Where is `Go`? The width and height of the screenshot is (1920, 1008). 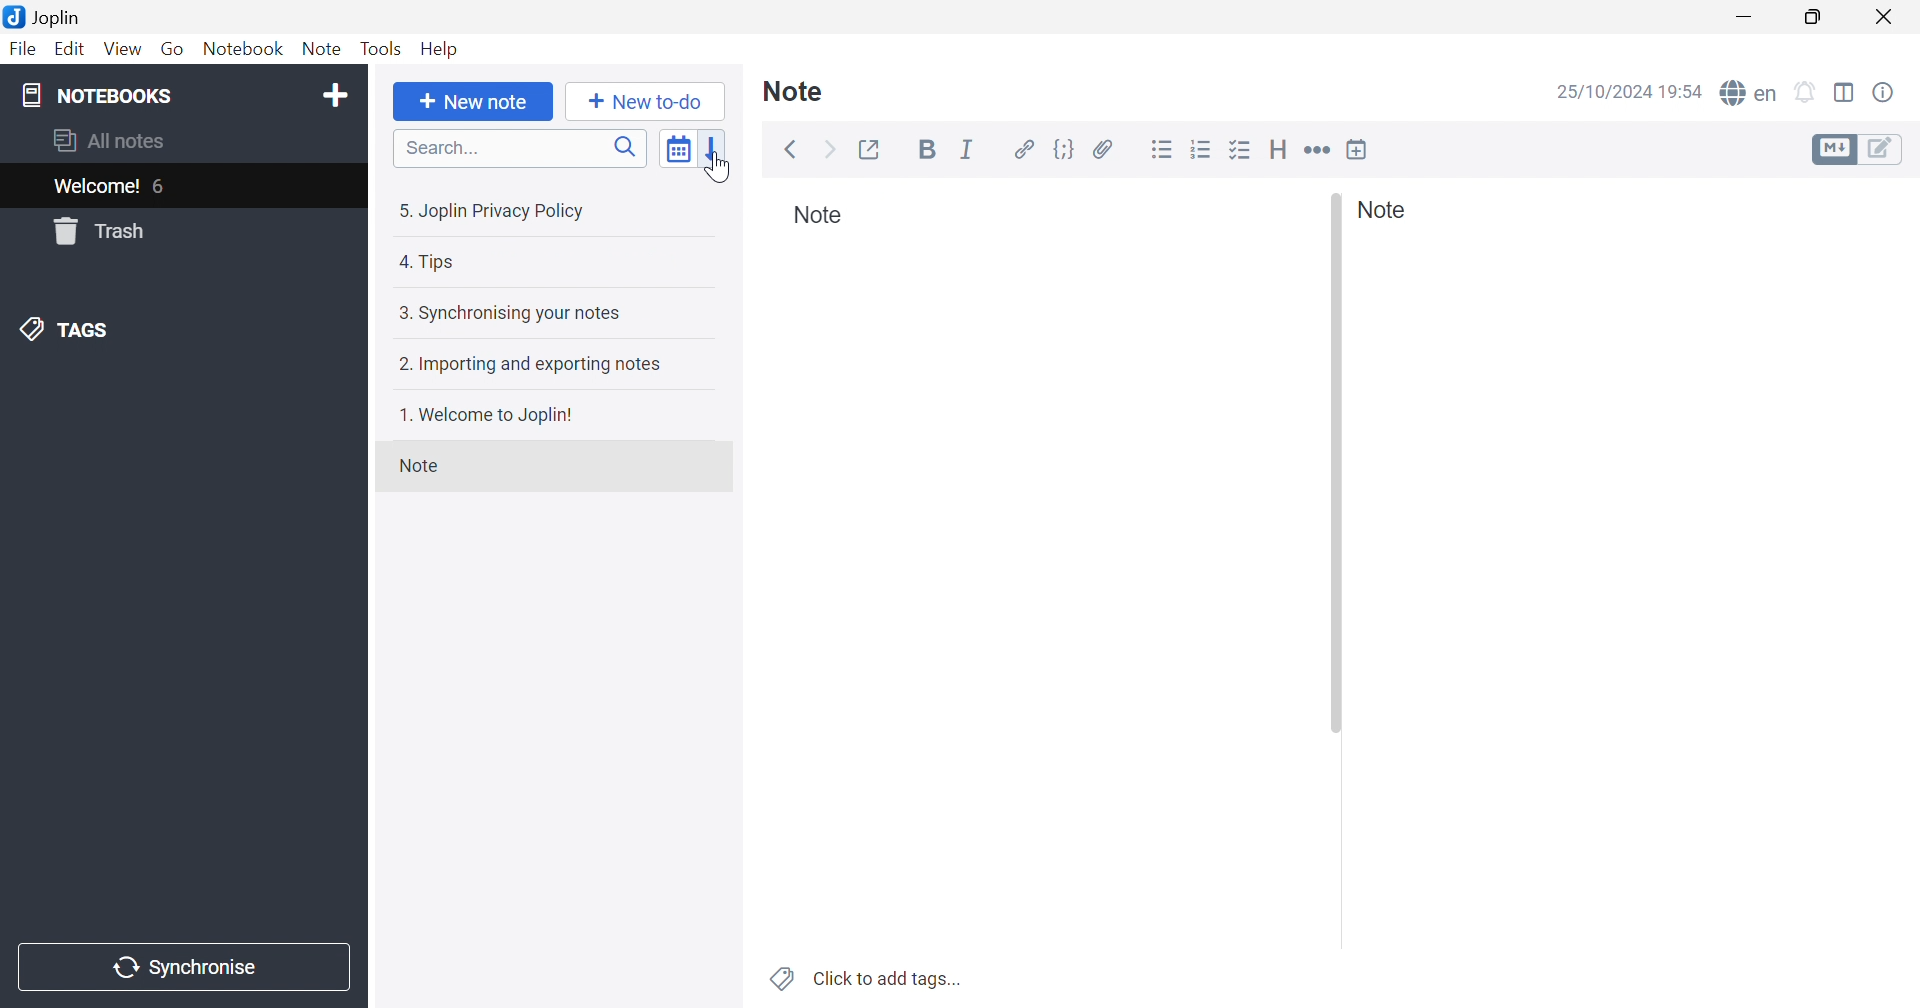
Go is located at coordinates (173, 50).